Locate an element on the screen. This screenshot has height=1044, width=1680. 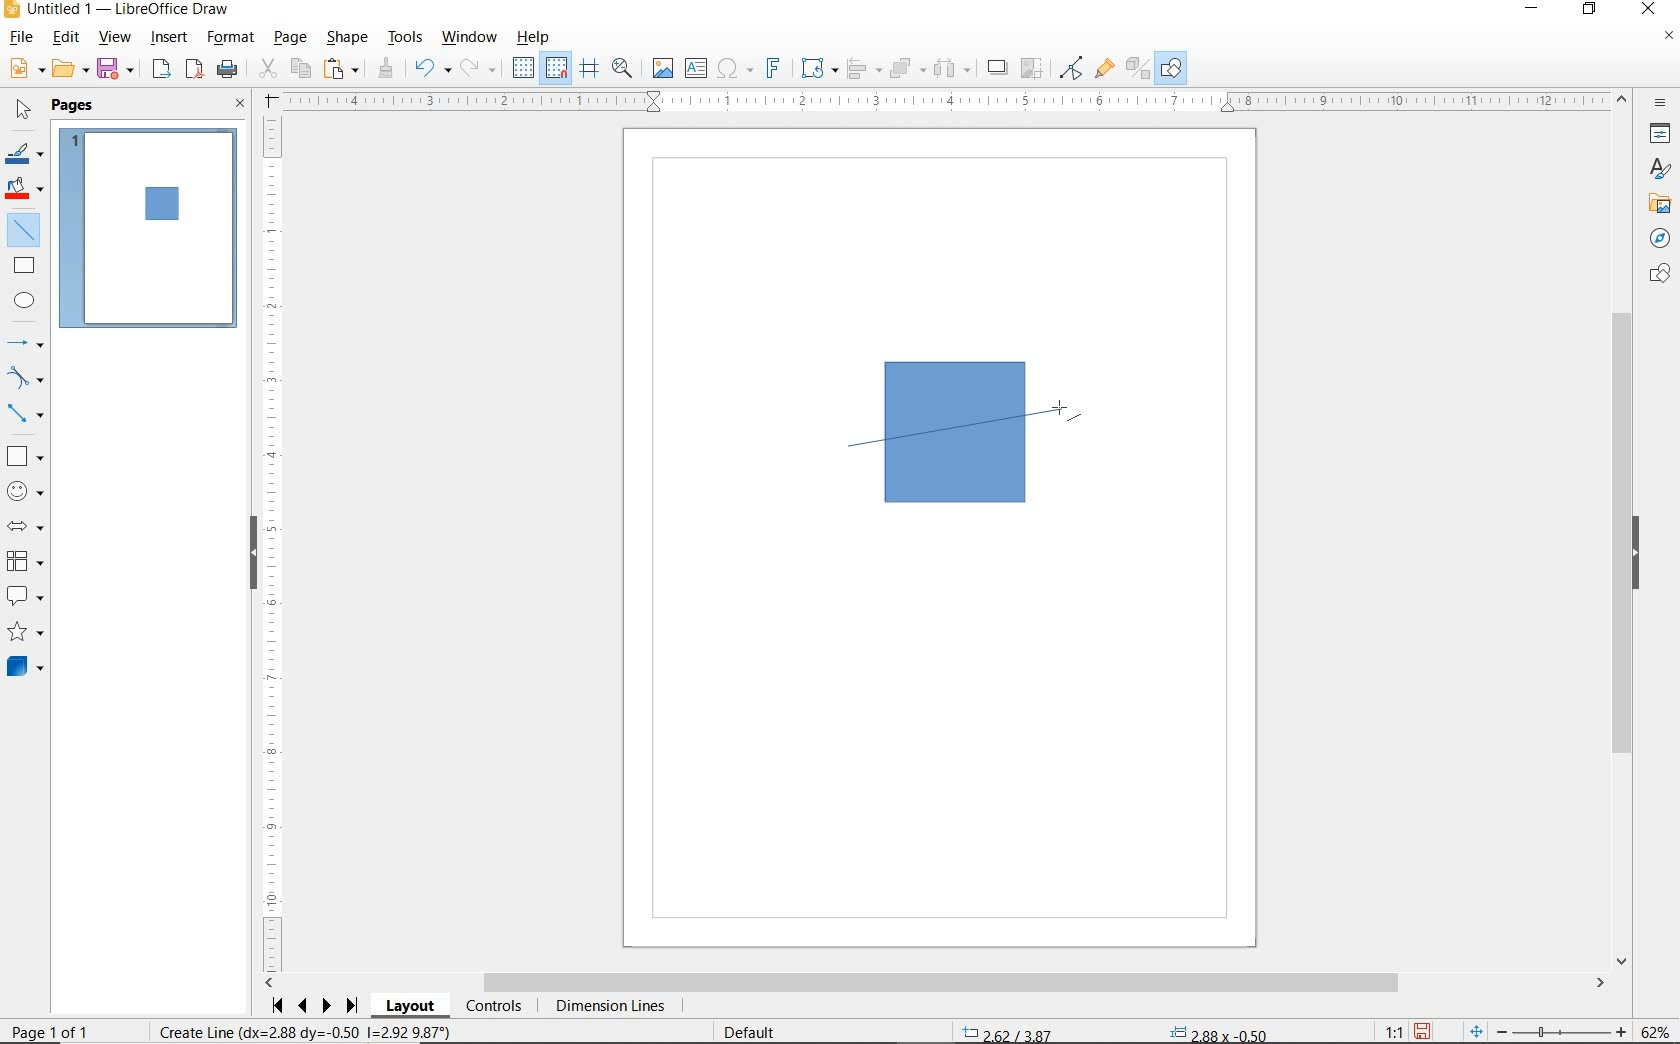
HIDE is located at coordinates (1636, 554).